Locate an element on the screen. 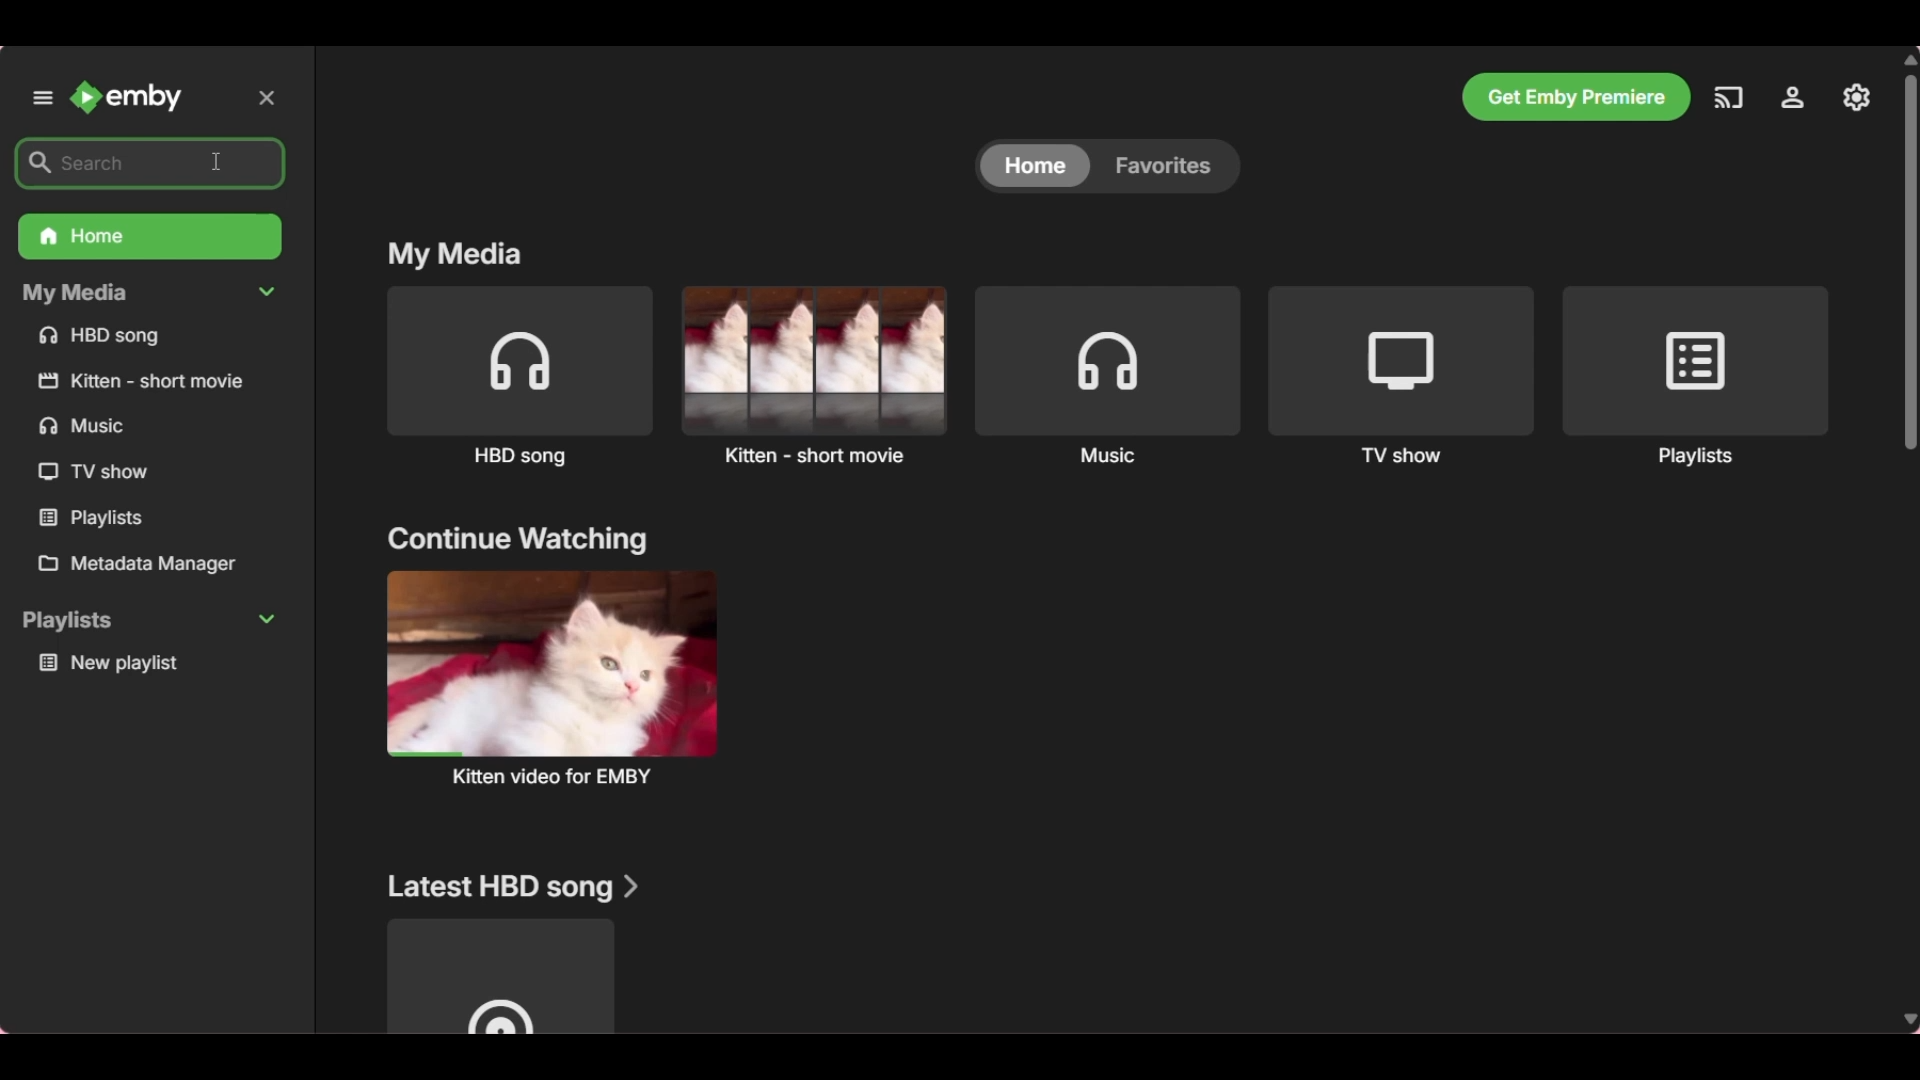 The height and width of the screenshot is (1080, 1920). My Media is located at coordinates (150, 294).